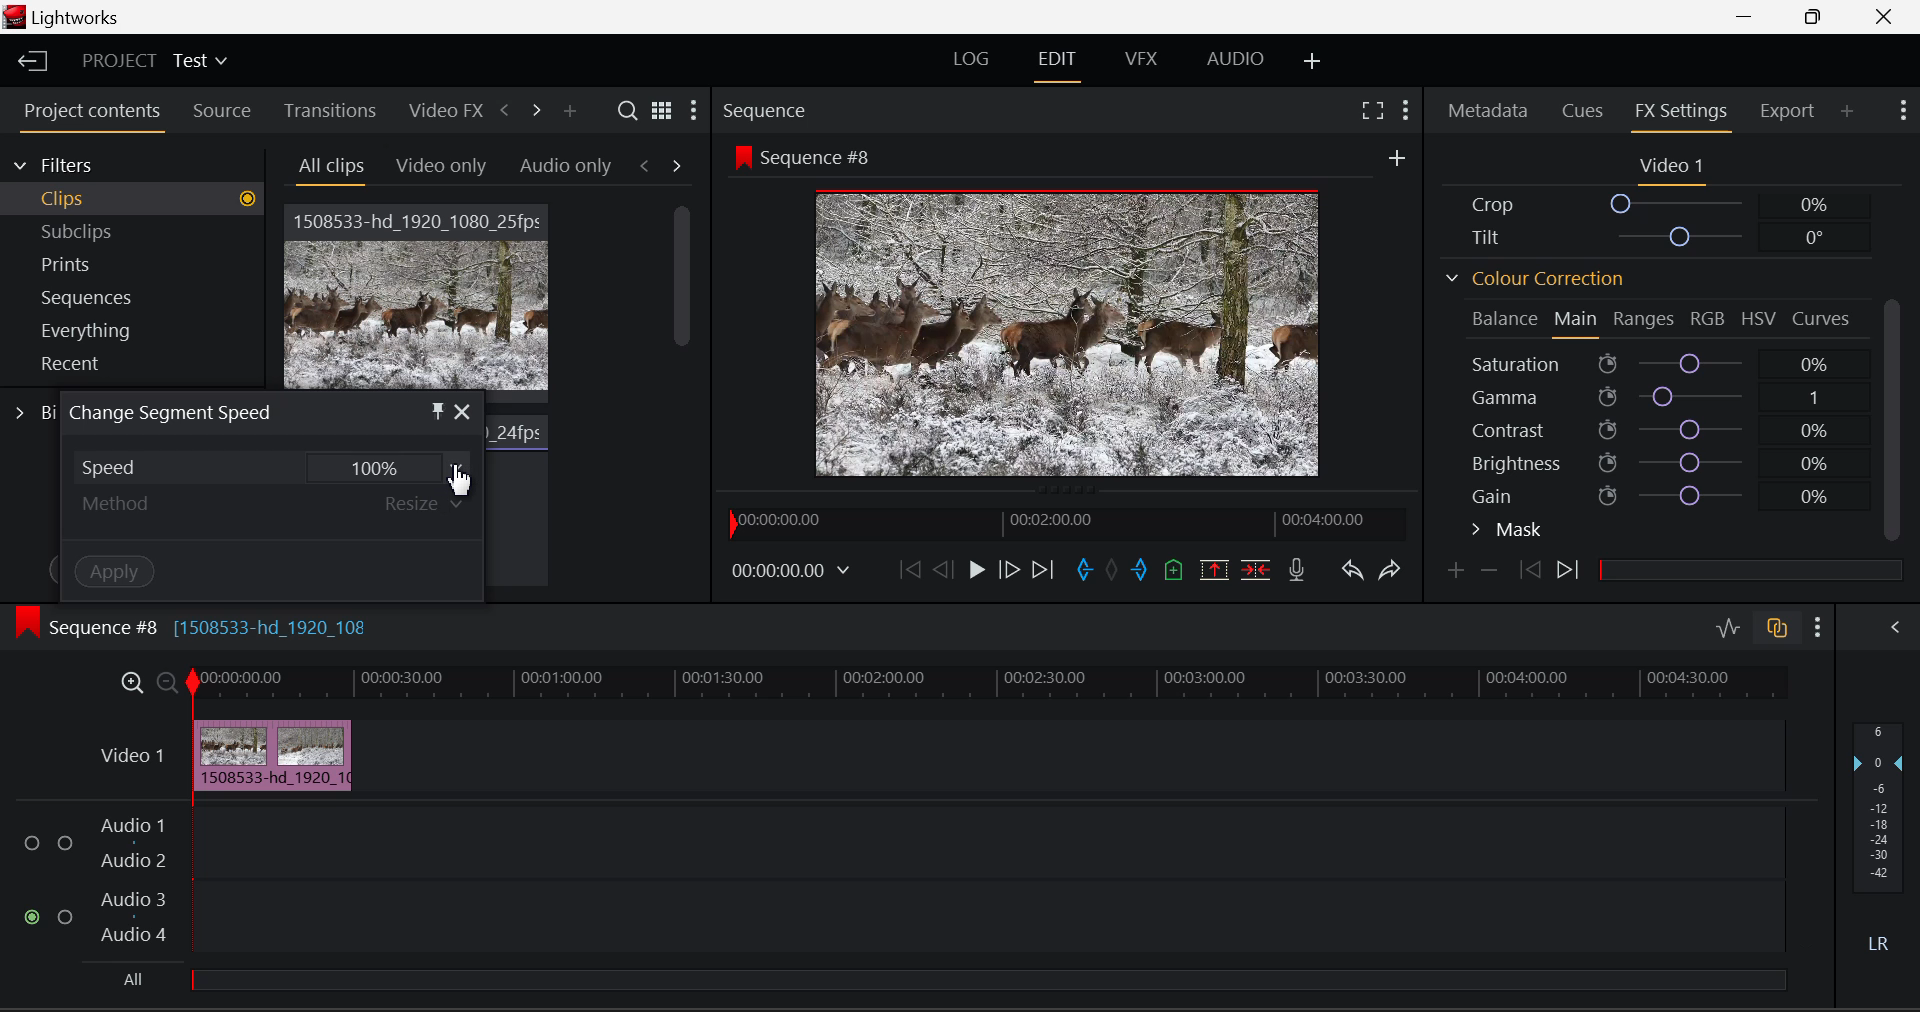  What do you see at coordinates (82, 629) in the screenshot?
I see `Sequence #8 Timeline Display` at bounding box center [82, 629].